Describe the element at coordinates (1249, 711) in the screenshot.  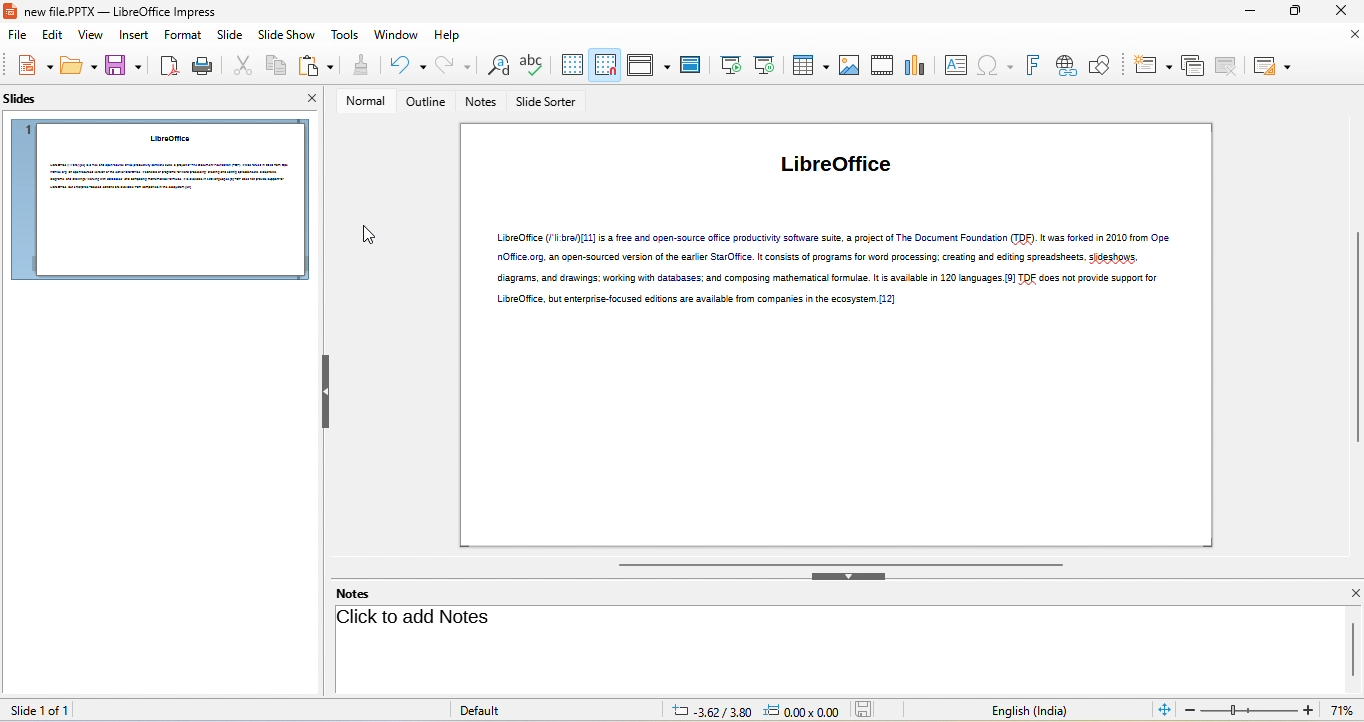
I see `edit zoom` at that location.